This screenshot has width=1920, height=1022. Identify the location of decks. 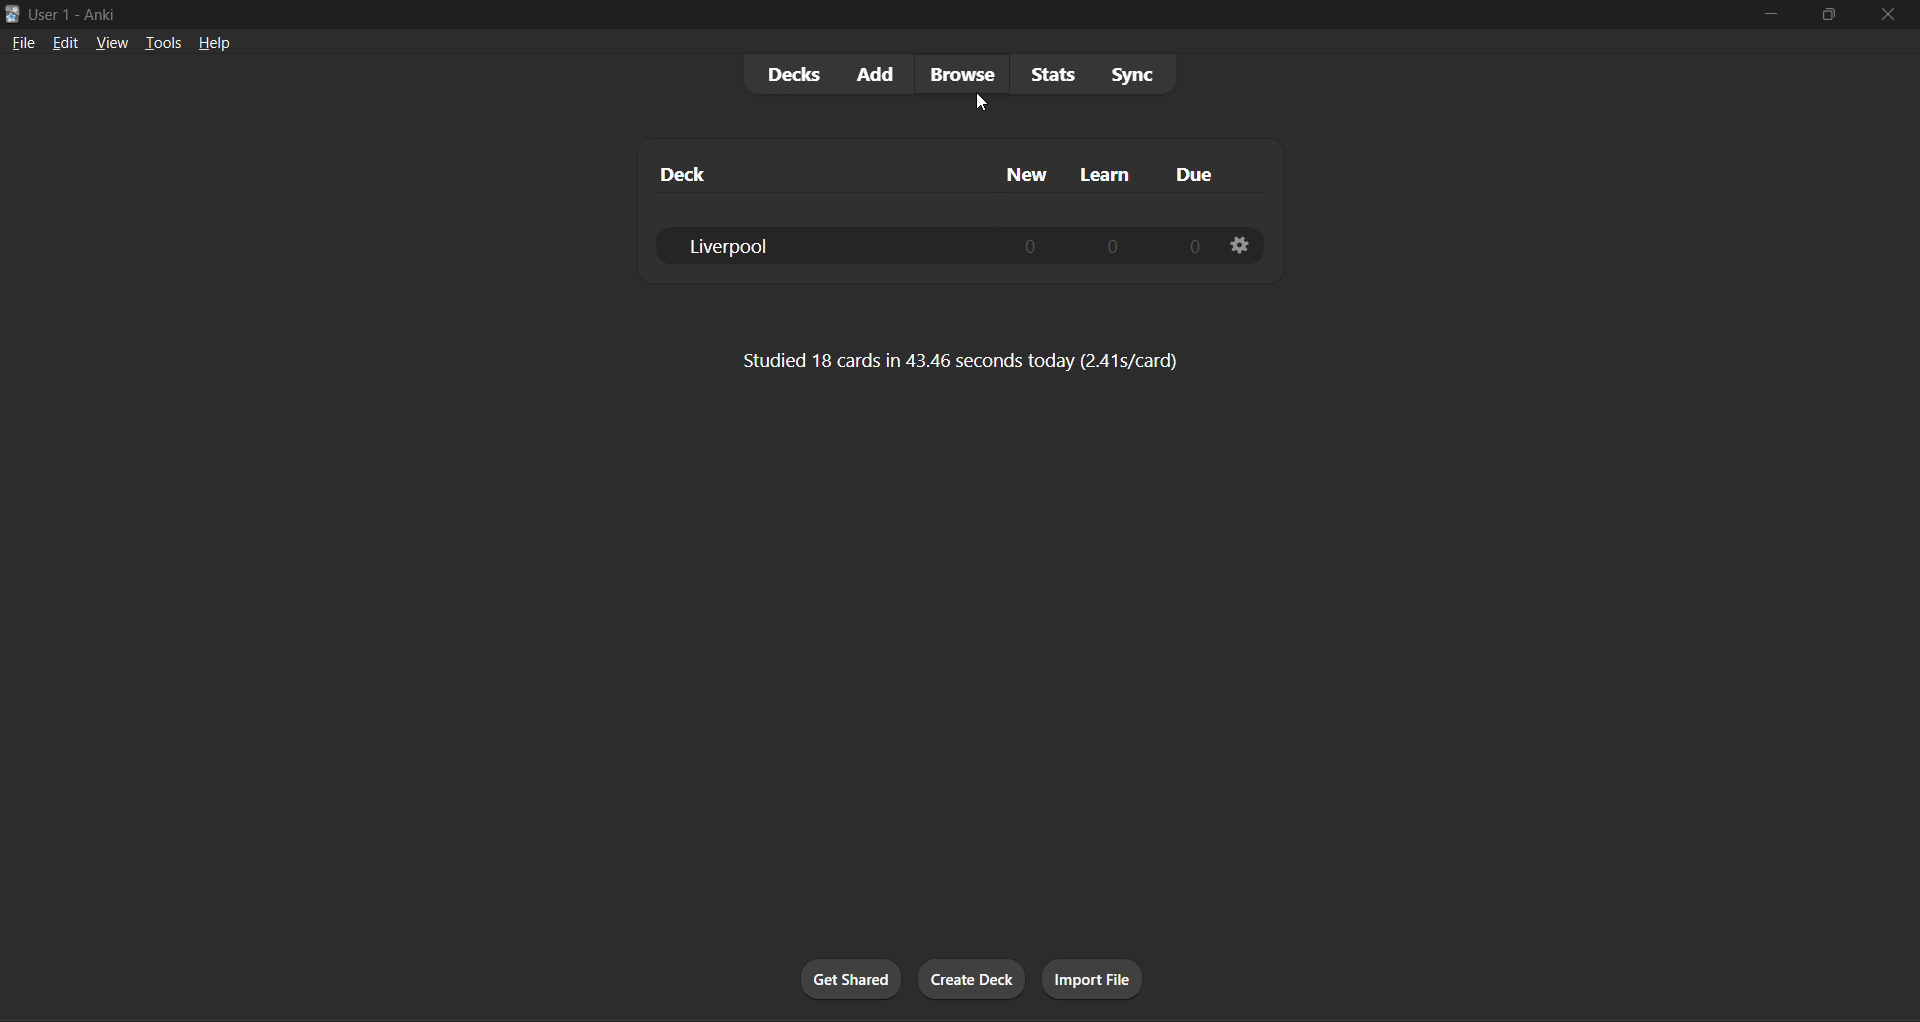
(787, 74).